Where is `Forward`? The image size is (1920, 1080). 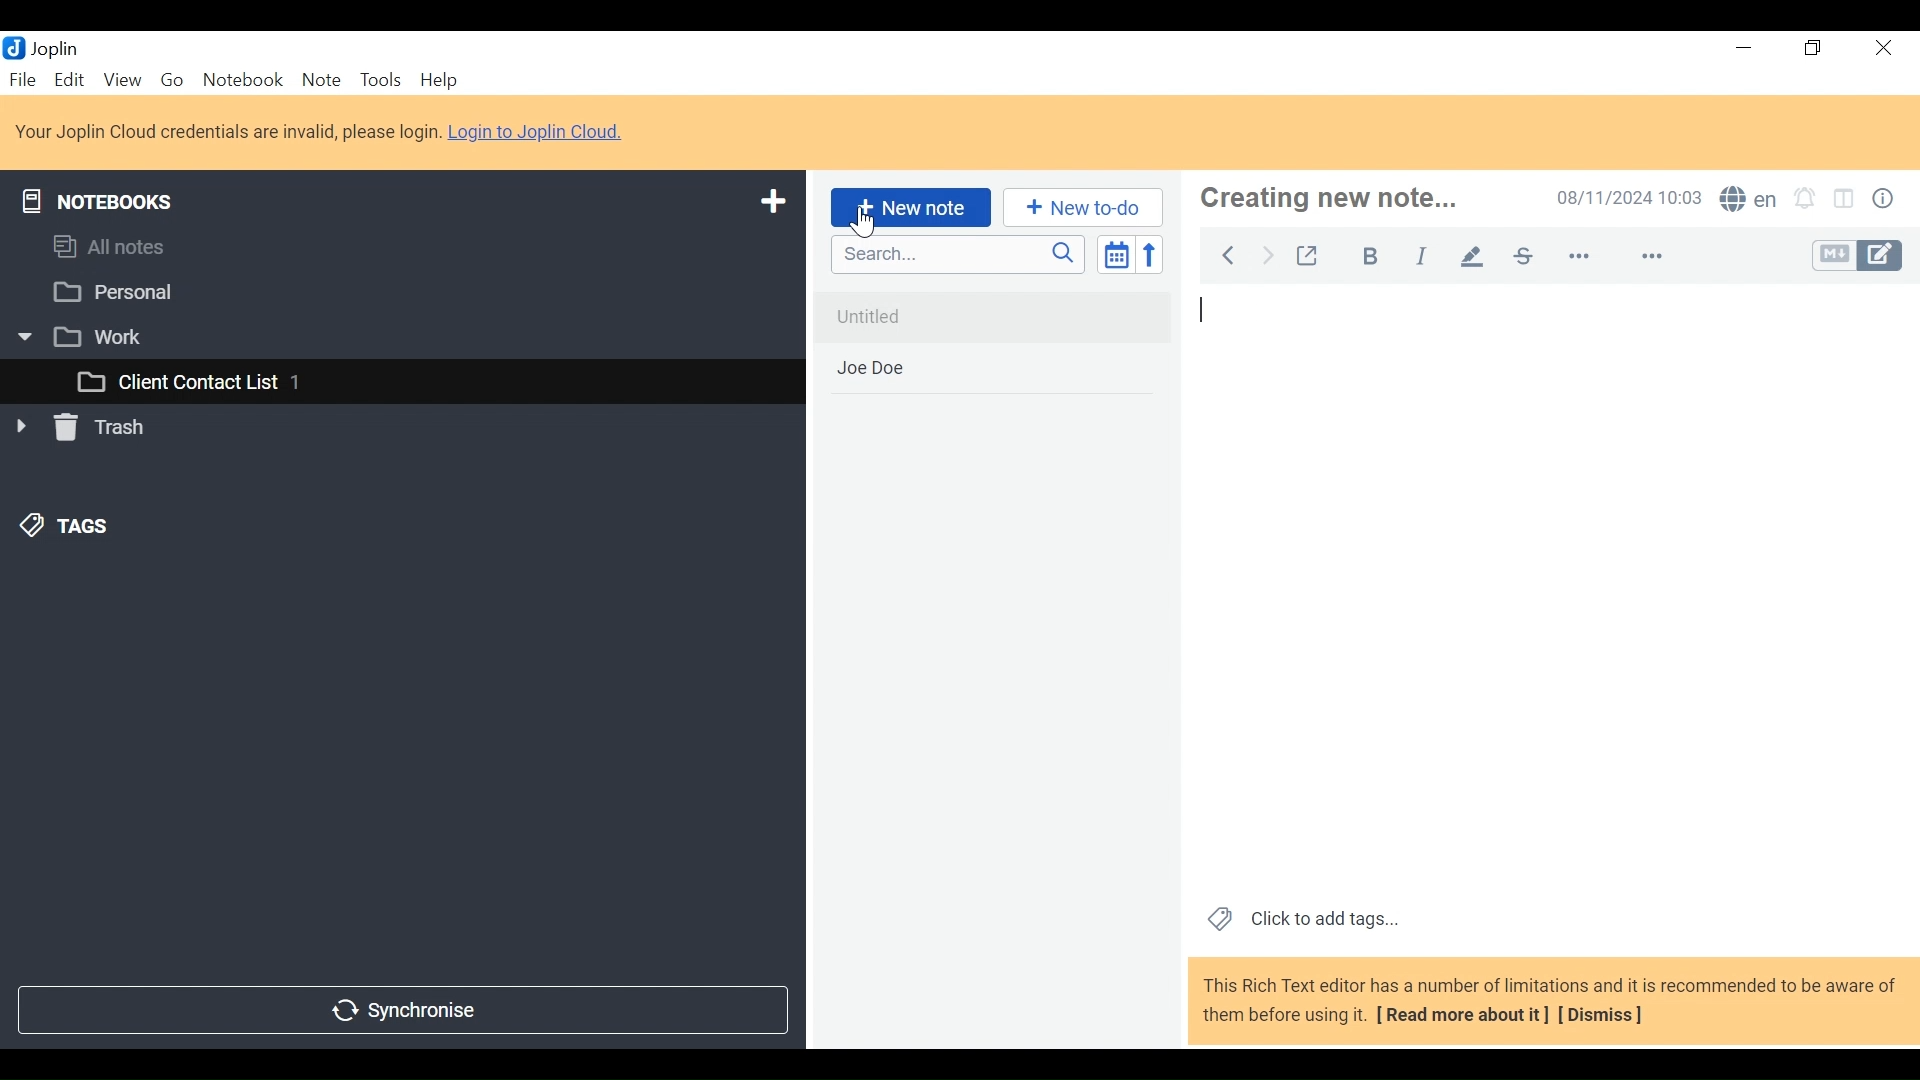 Forward is located at coordinates (1268, 254).